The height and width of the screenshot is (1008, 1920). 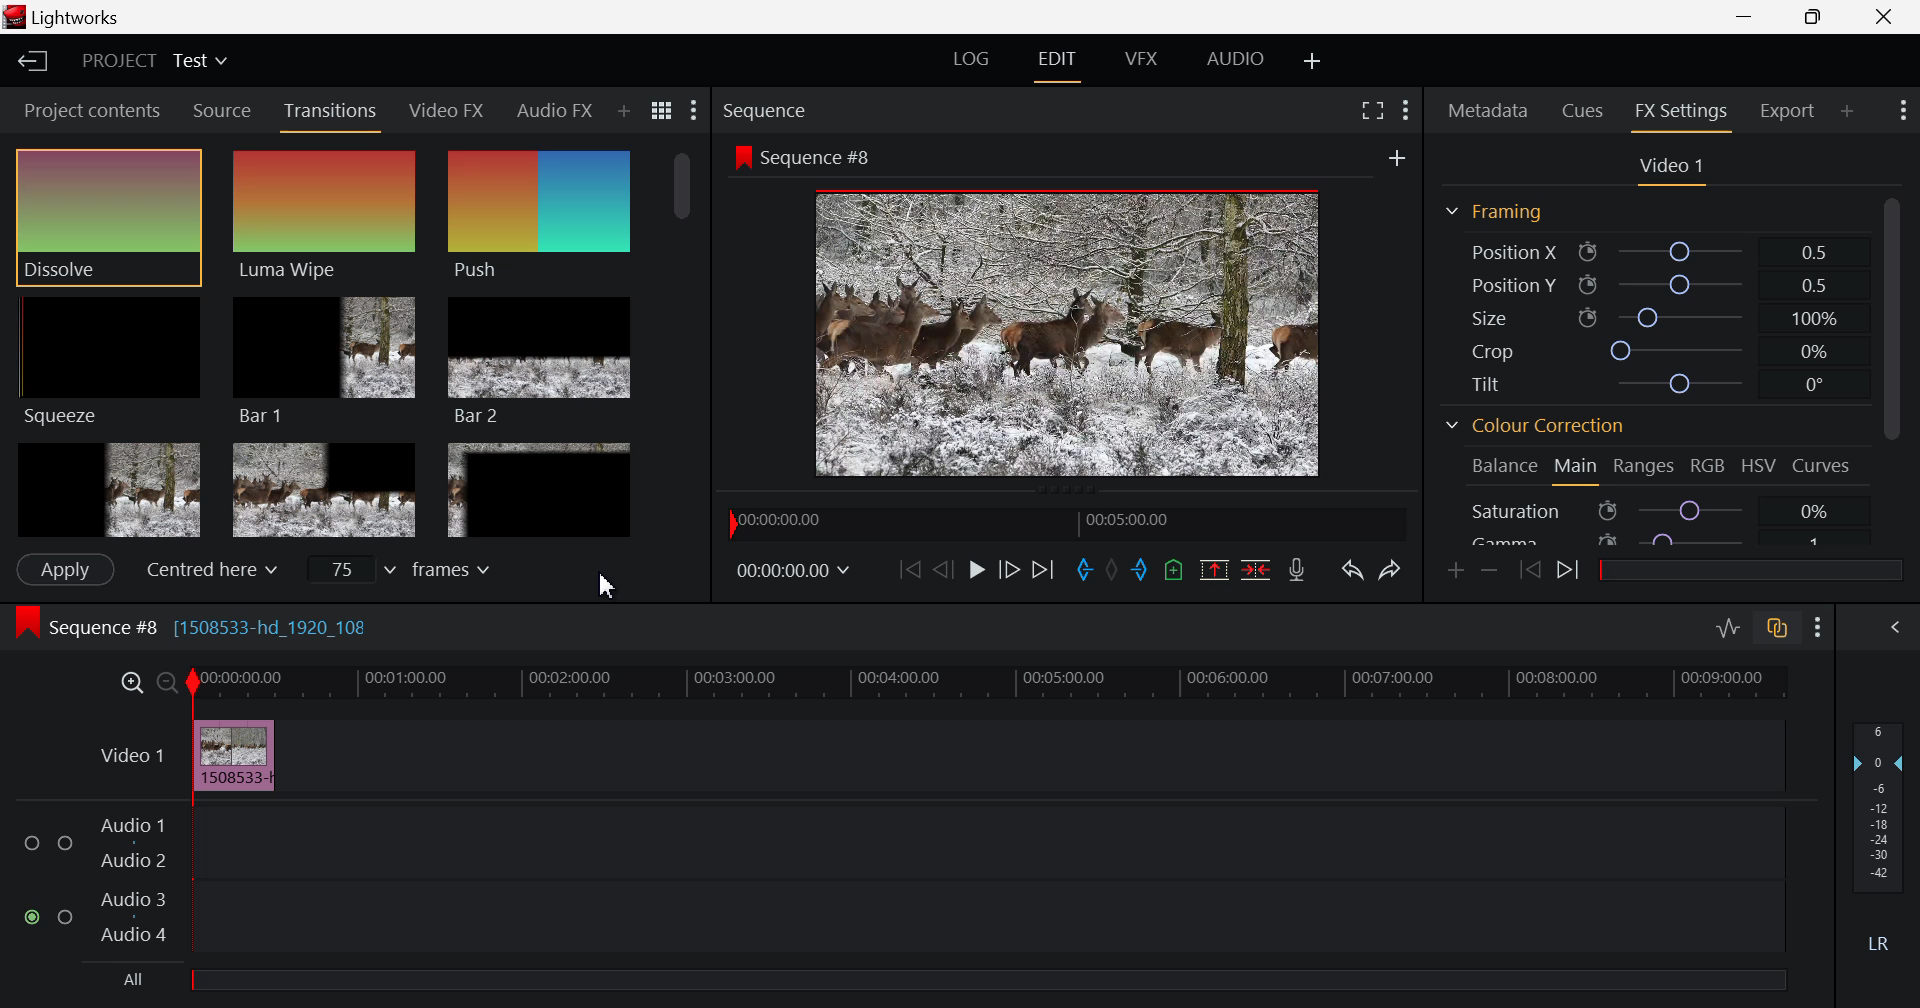 I want to click on Go Back, so click(x=943, y=571).